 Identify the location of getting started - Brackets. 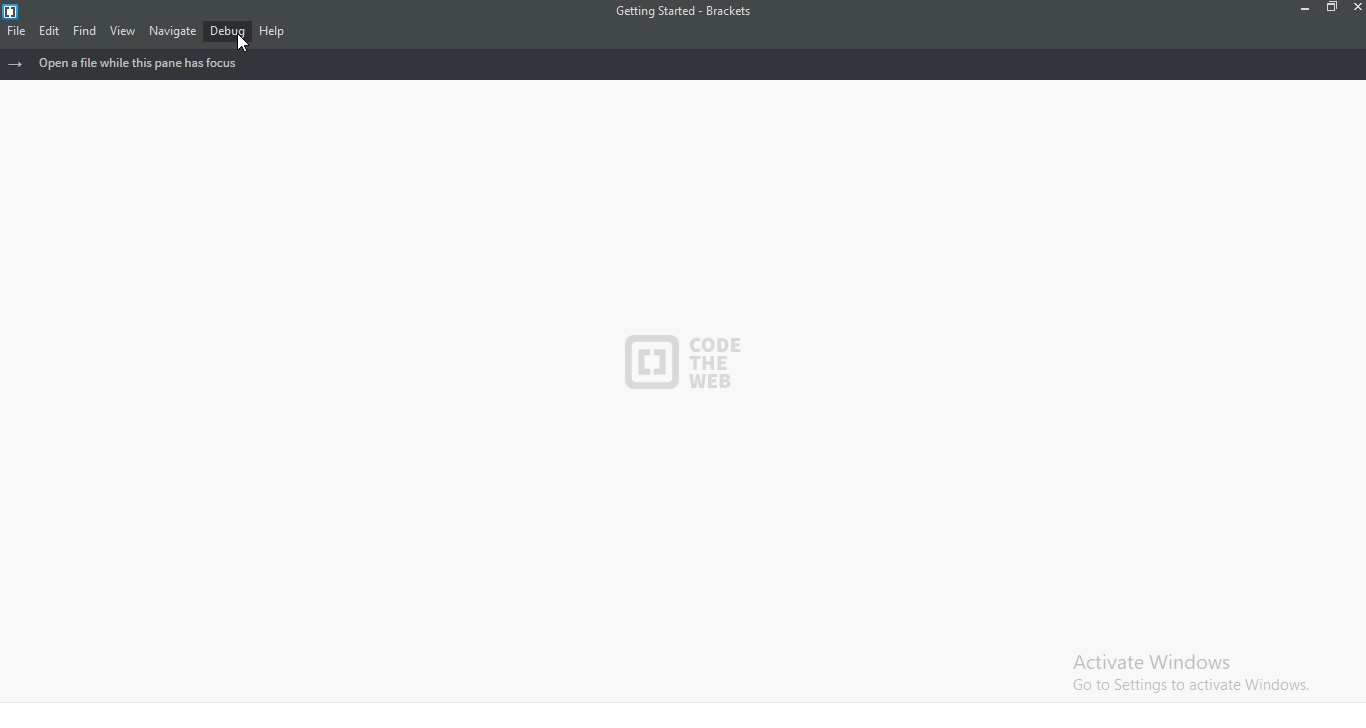
(693, 13).